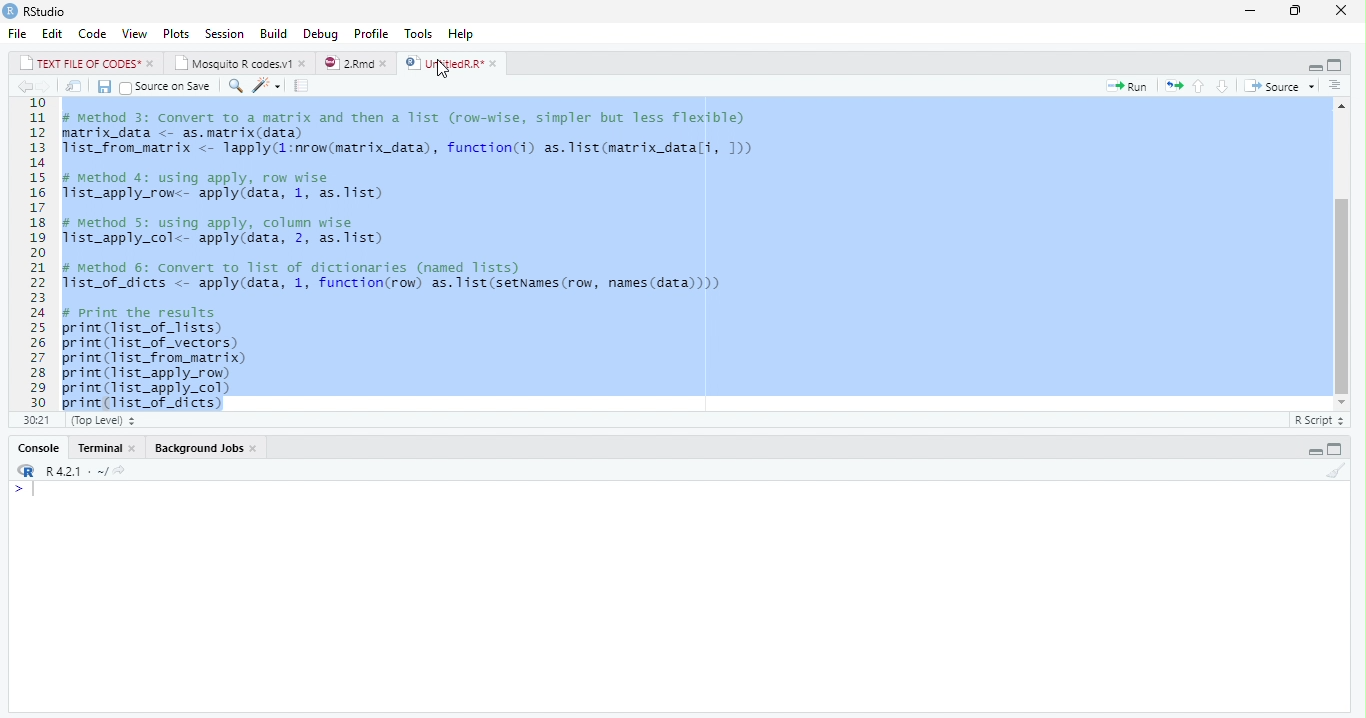 The image size is (1366, 718). Describe the element at coordinates (454, 63) in the screenshot. I see `UntitiedR.R*` at that location.